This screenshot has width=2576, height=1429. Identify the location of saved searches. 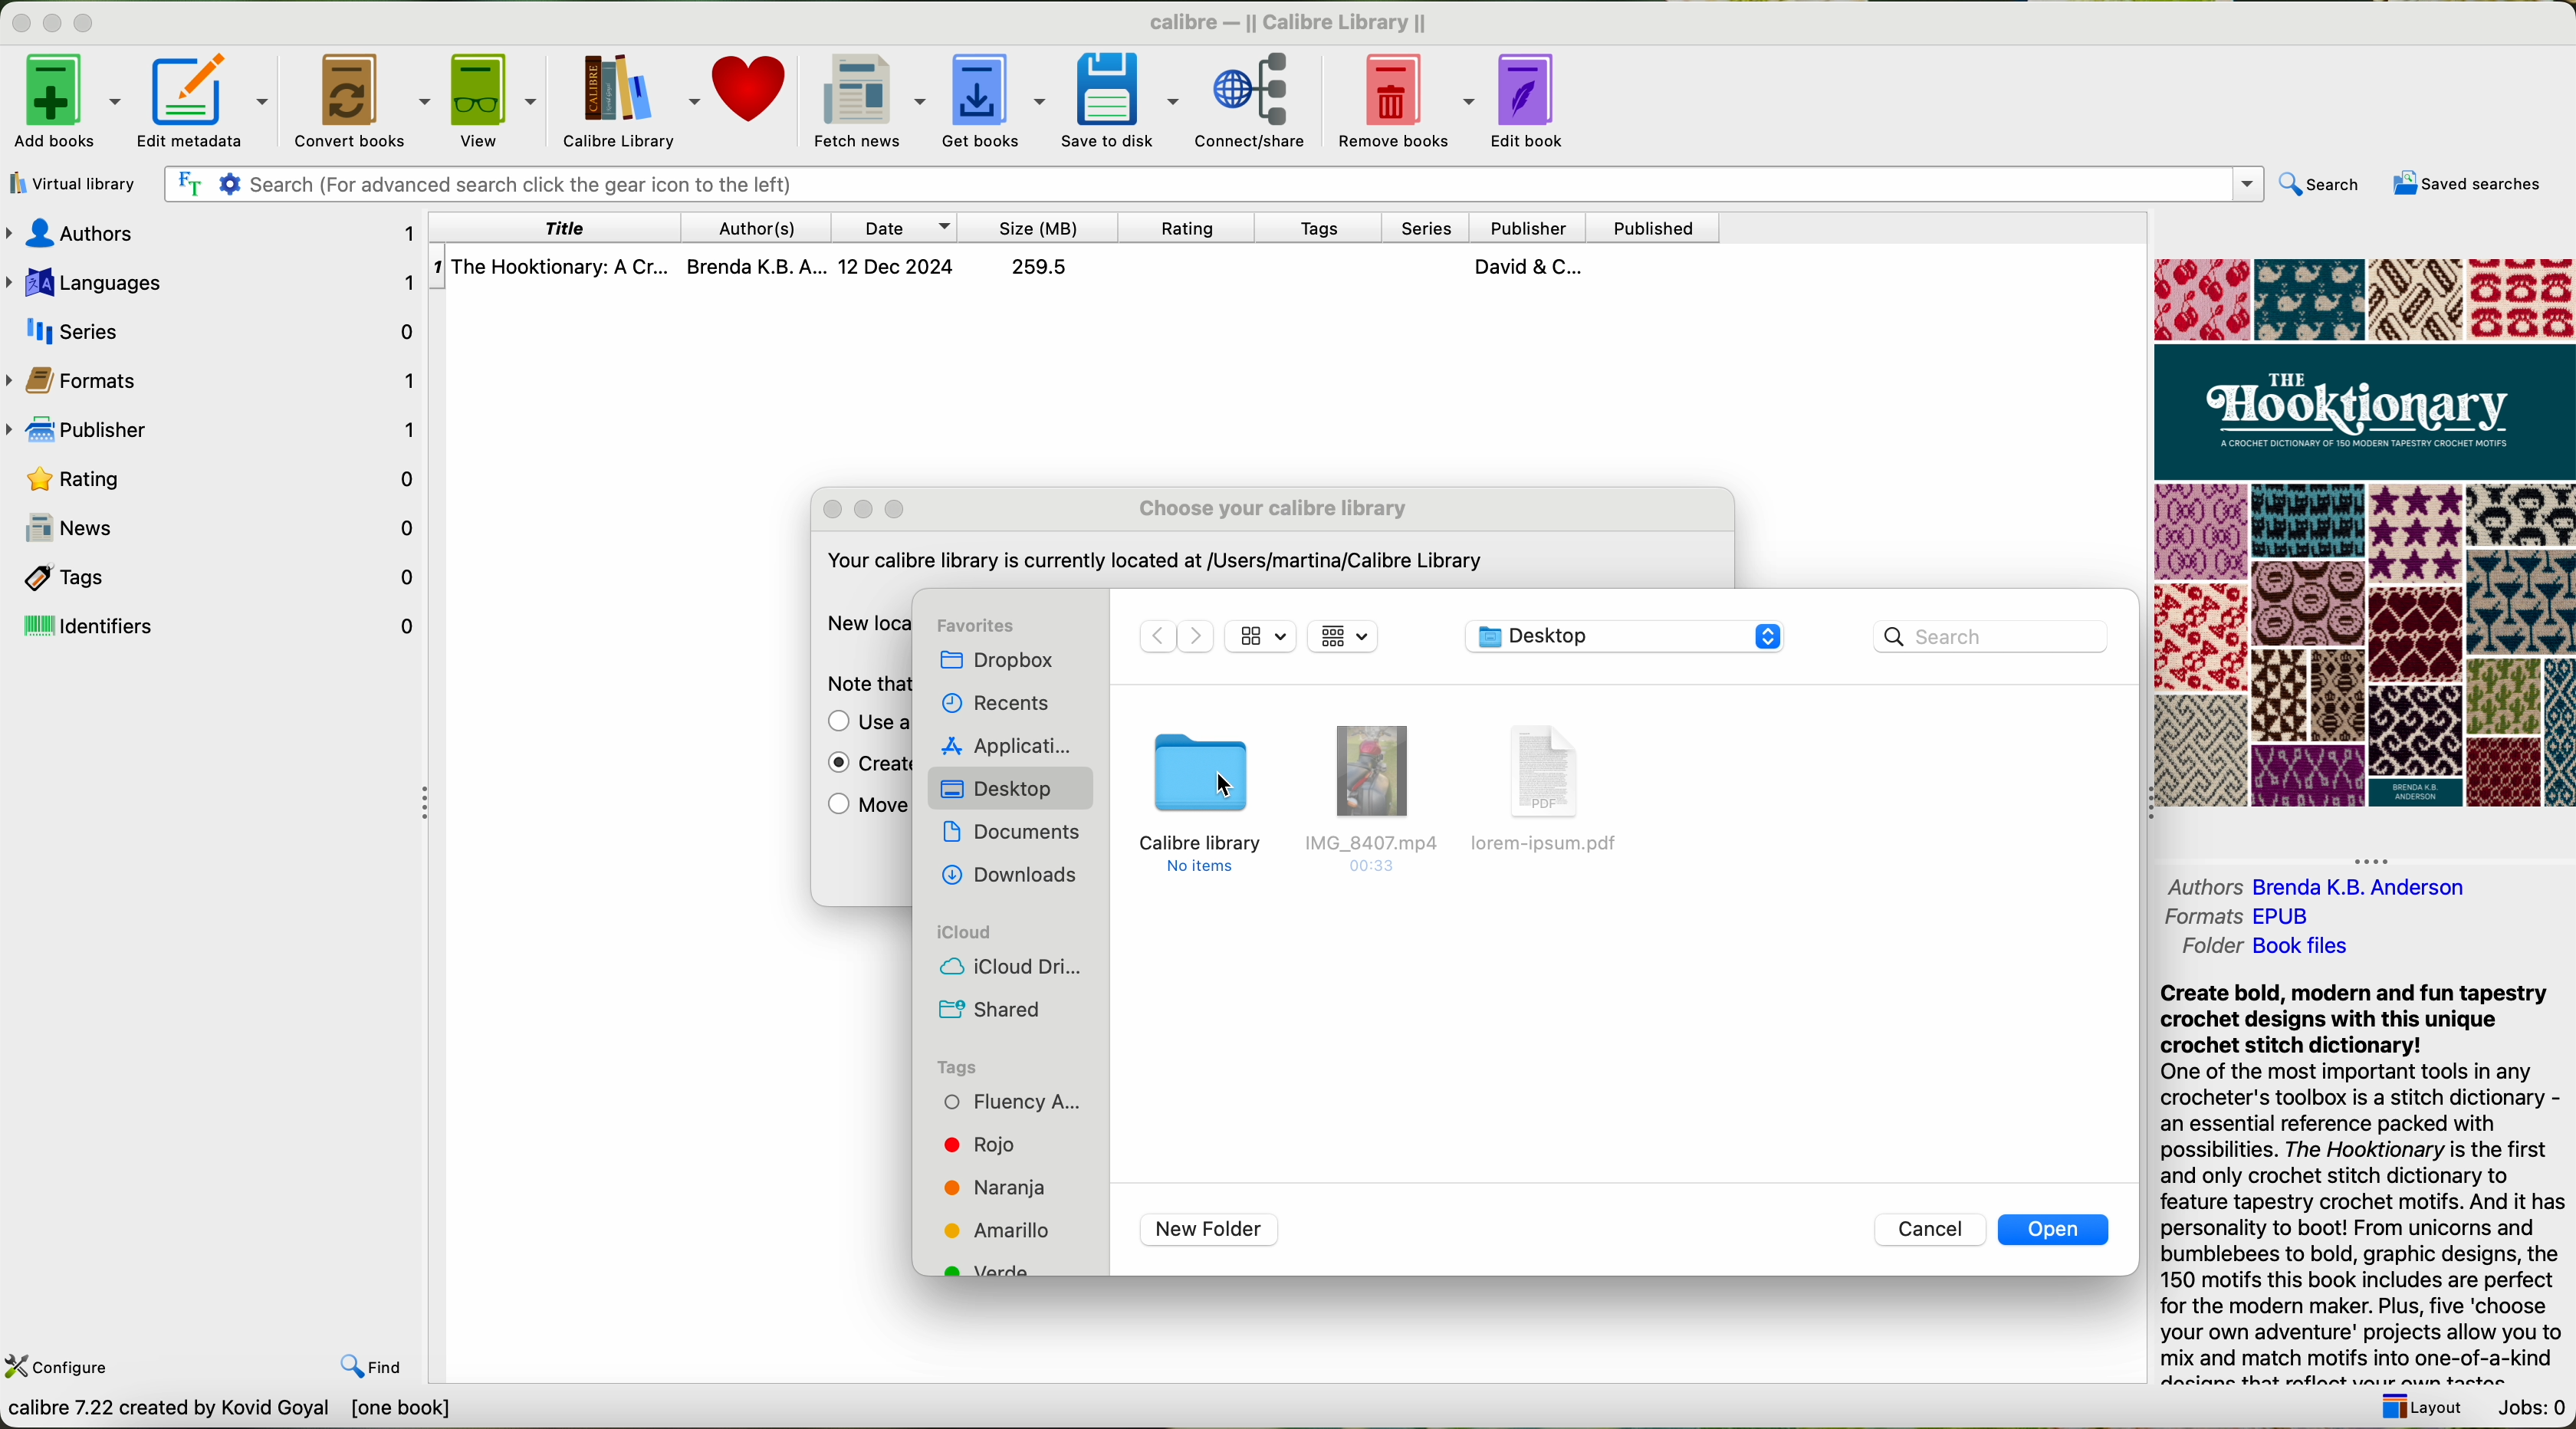
(2465, 185).